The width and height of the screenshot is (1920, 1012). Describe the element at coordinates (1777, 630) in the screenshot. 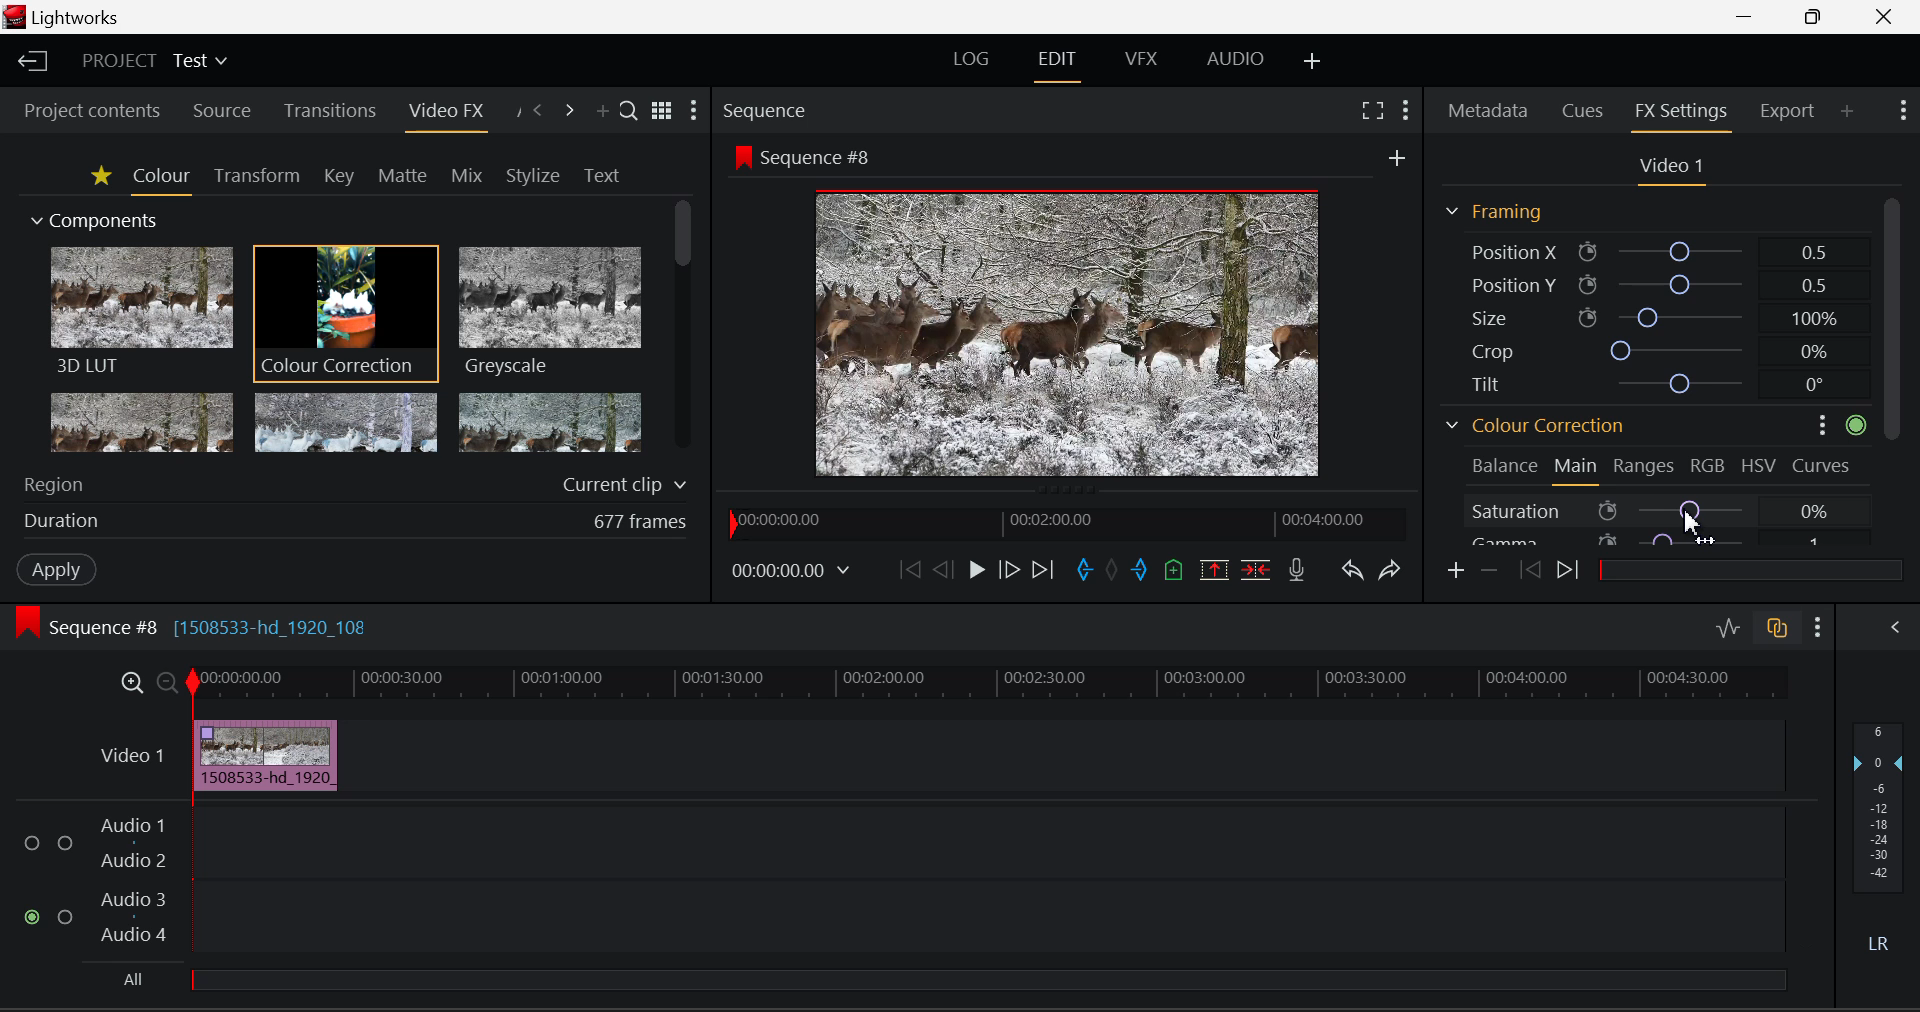

I see `Toggle Auto Track Sync` at that location.